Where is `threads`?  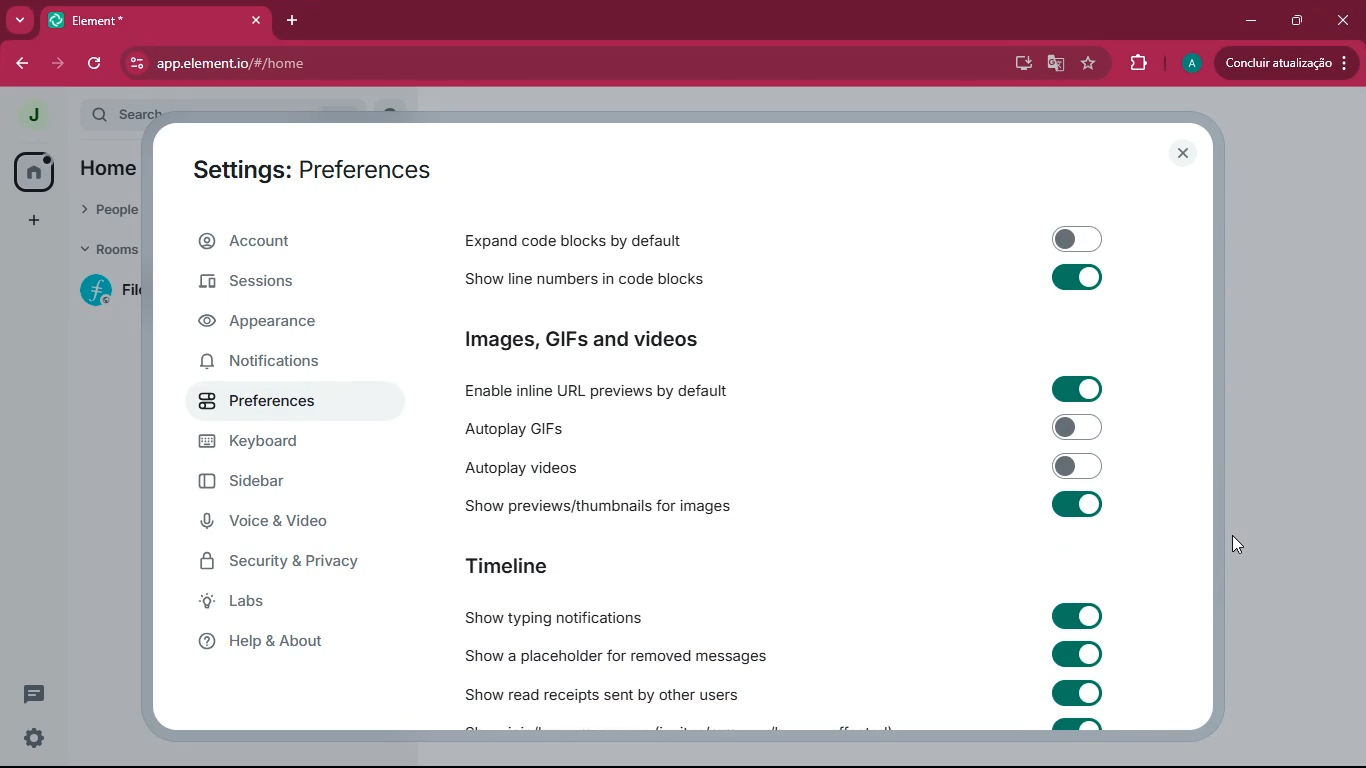
threads is located at coordinates (36, 693).